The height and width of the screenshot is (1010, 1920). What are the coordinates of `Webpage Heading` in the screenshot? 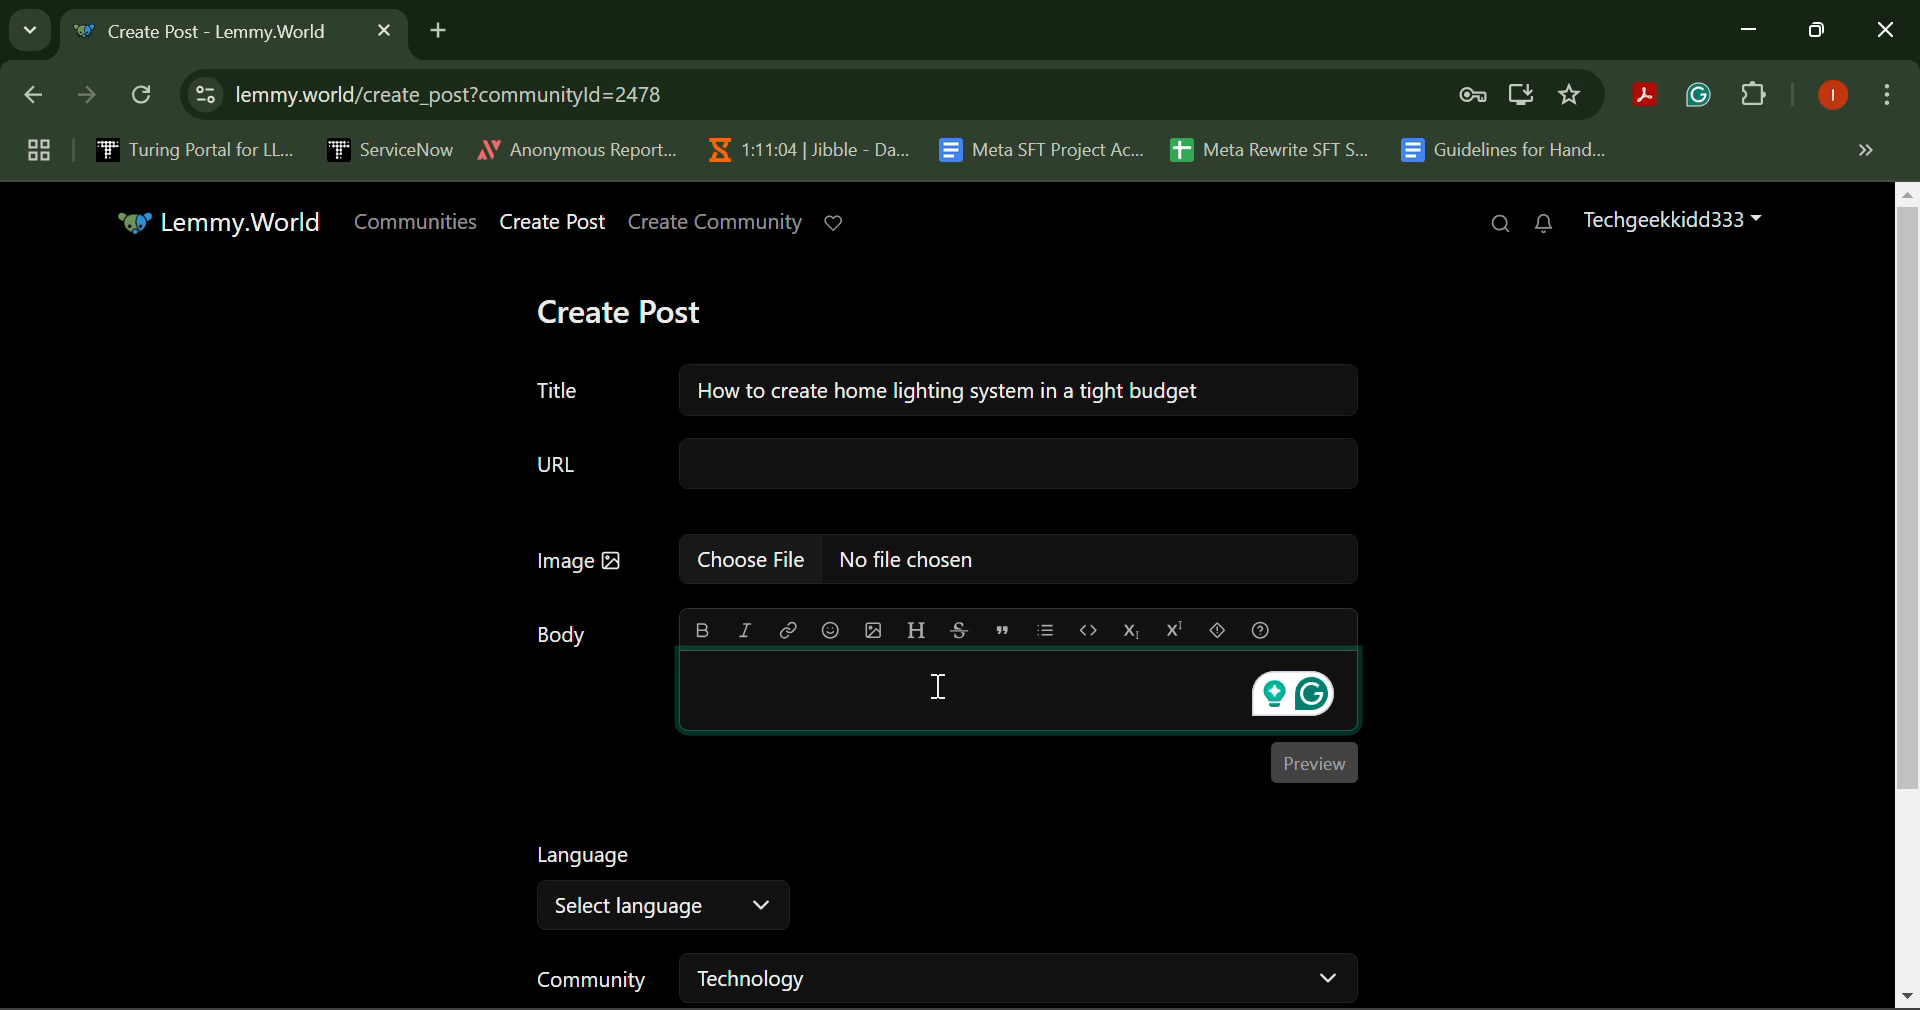 It's located at (212, 34).